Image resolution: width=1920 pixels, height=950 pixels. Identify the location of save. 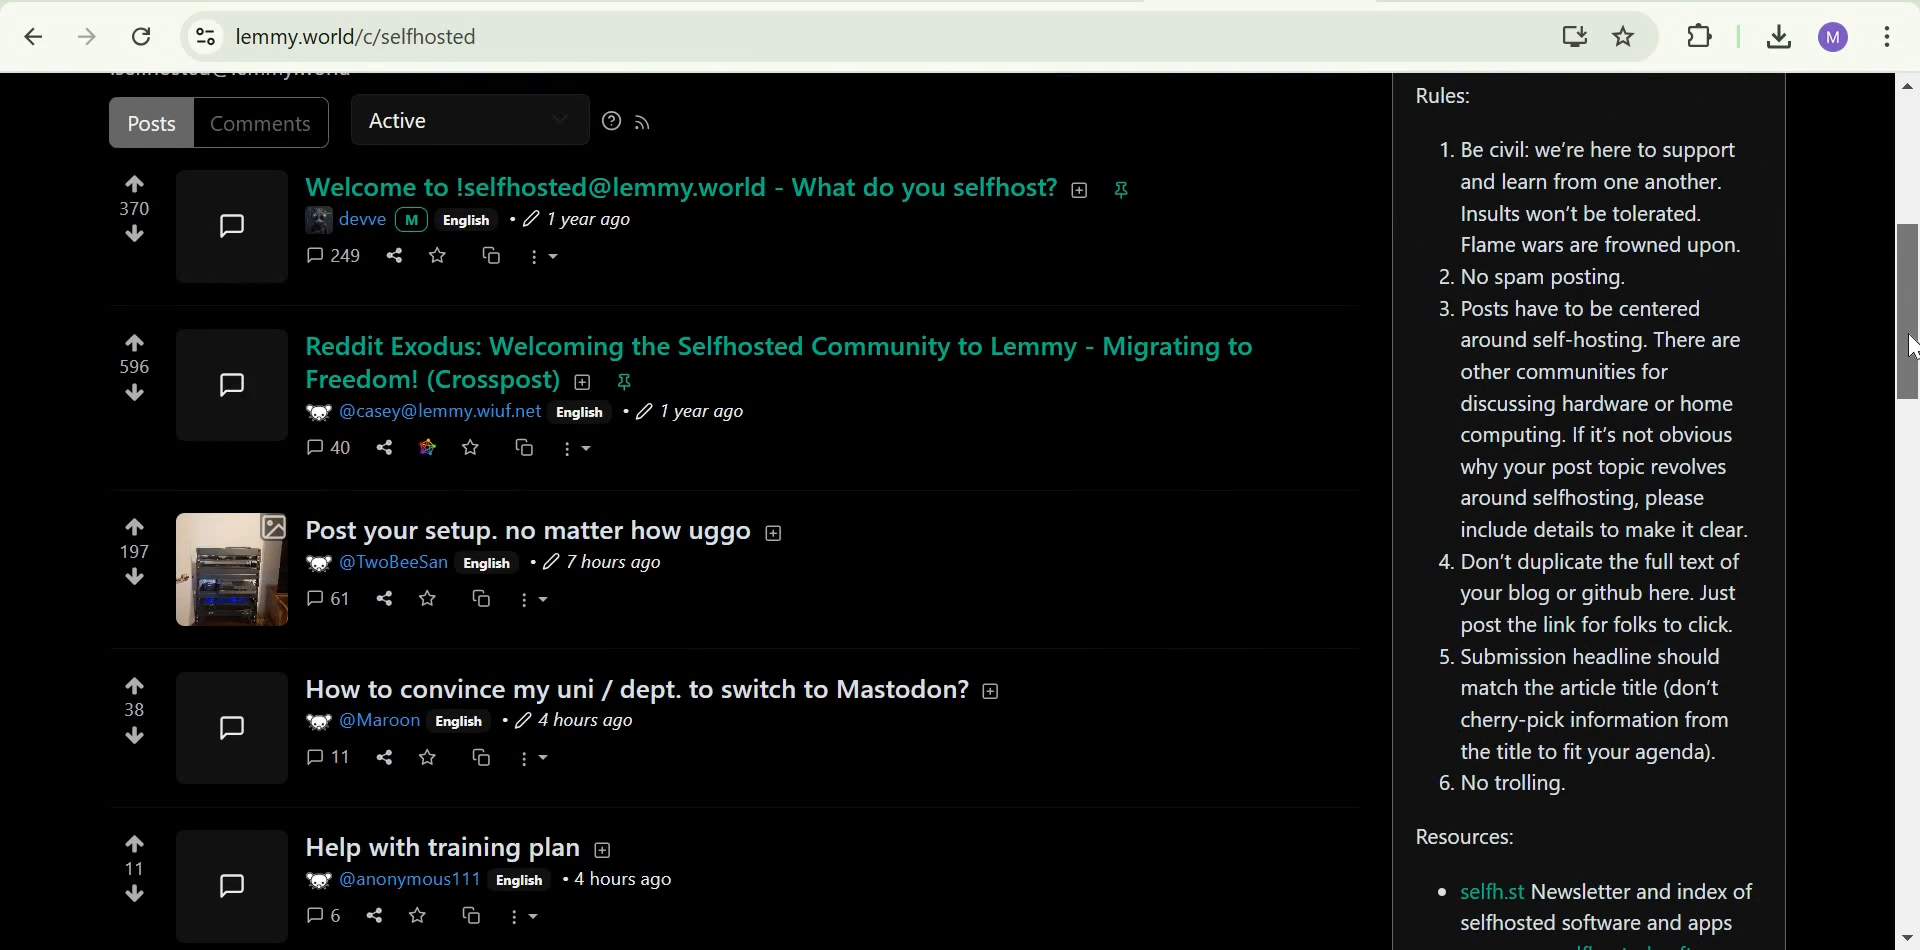
(437, 257).